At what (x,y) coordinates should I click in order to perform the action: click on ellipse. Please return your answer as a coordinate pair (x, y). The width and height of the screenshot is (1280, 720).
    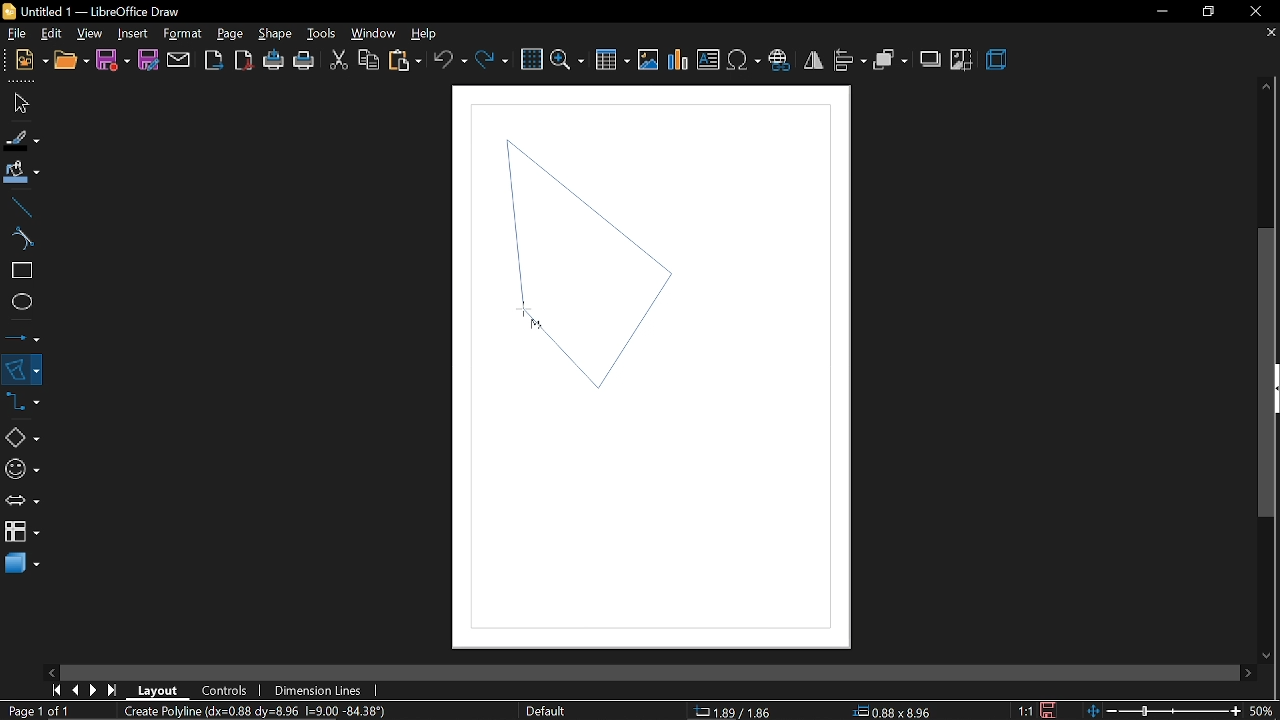
    Looking at the image, I should click on (18, 304).